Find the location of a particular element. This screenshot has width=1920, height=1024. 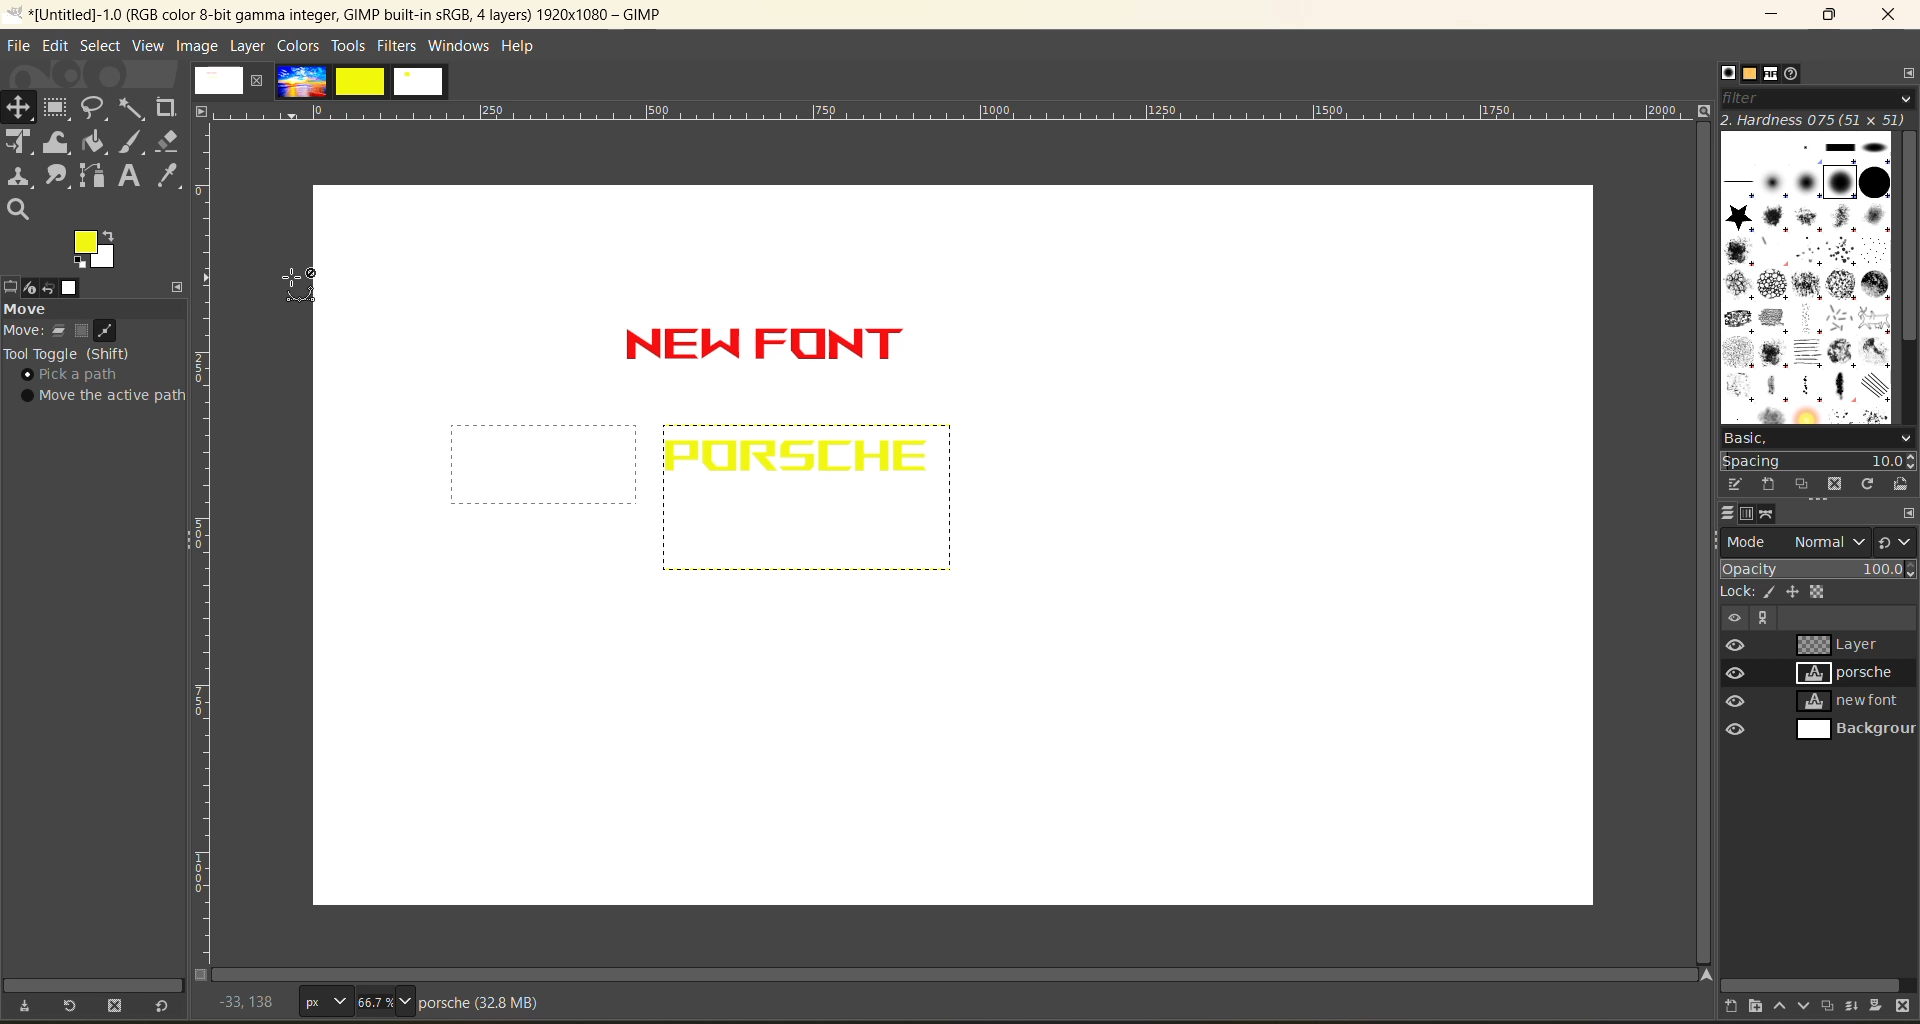

channels is located at coordinates (1750, 516).